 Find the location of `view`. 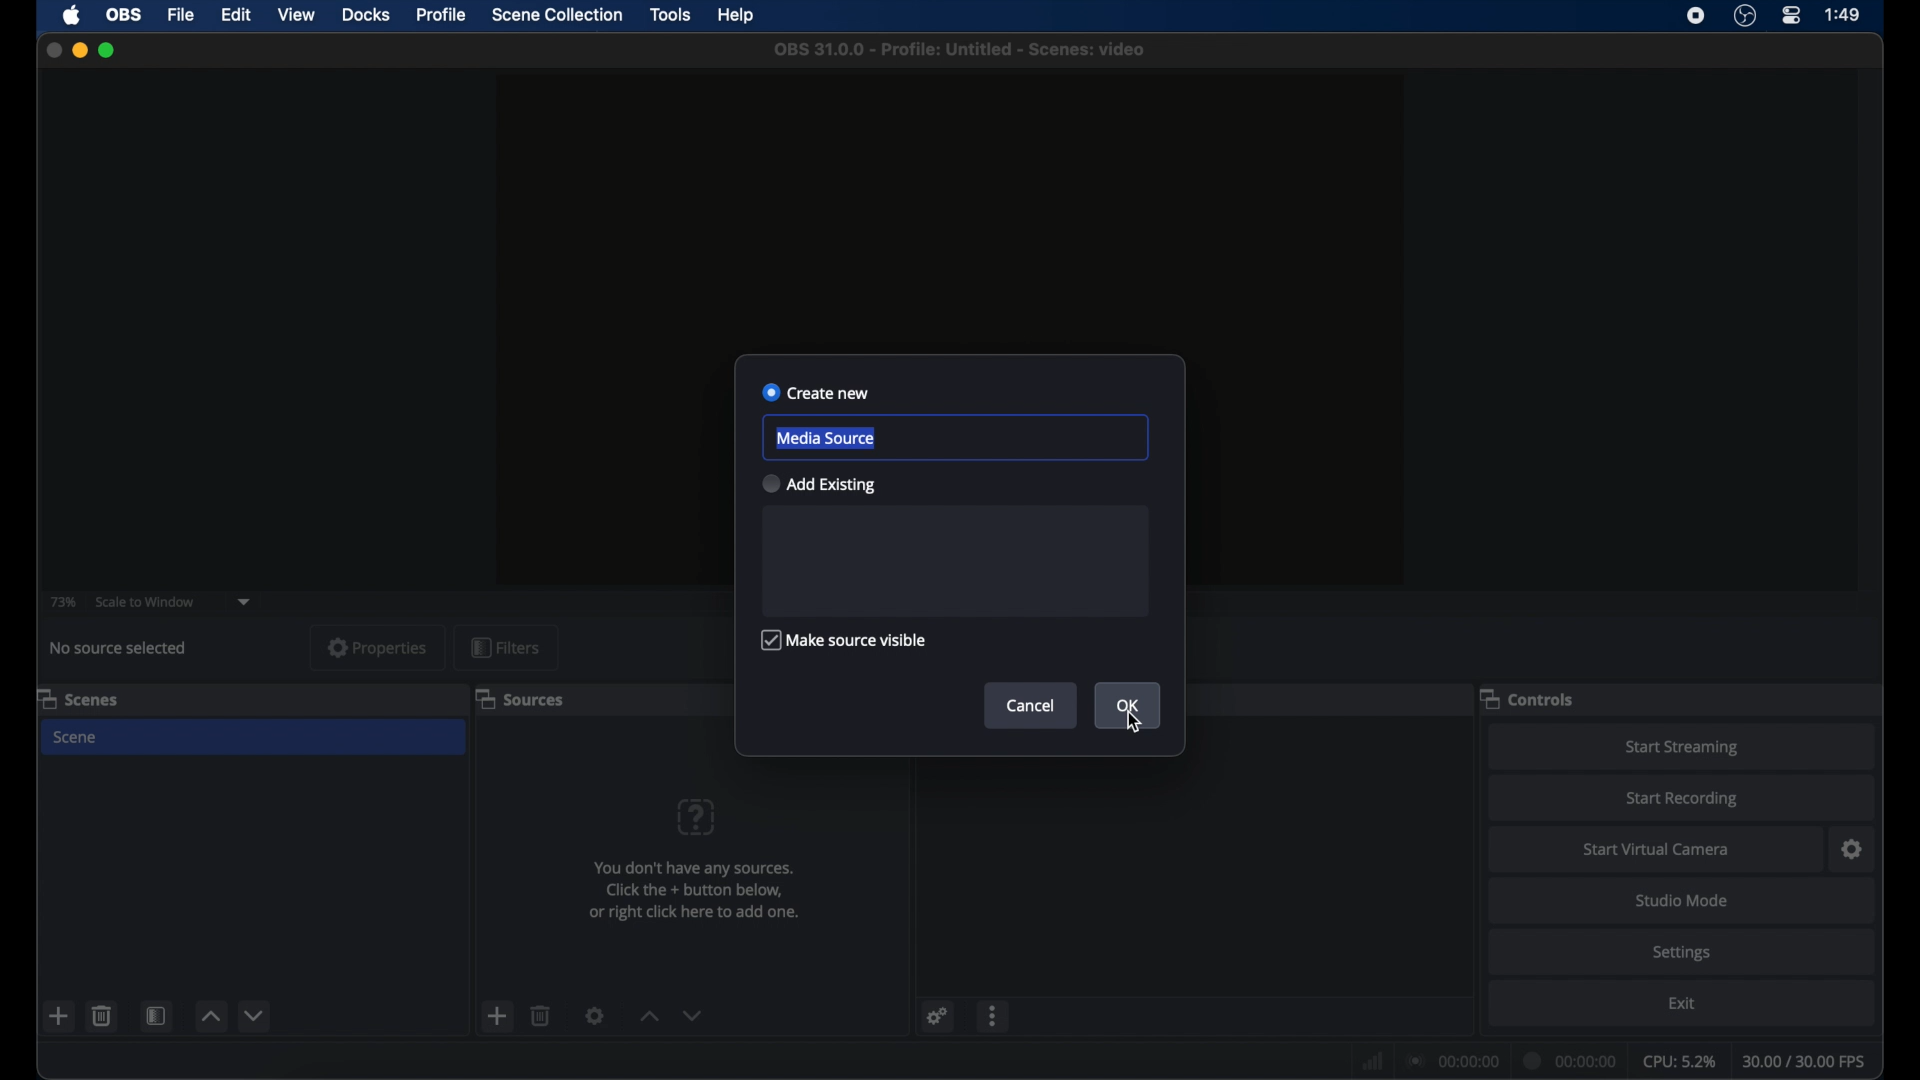

view is located at coordinates (296, 14).